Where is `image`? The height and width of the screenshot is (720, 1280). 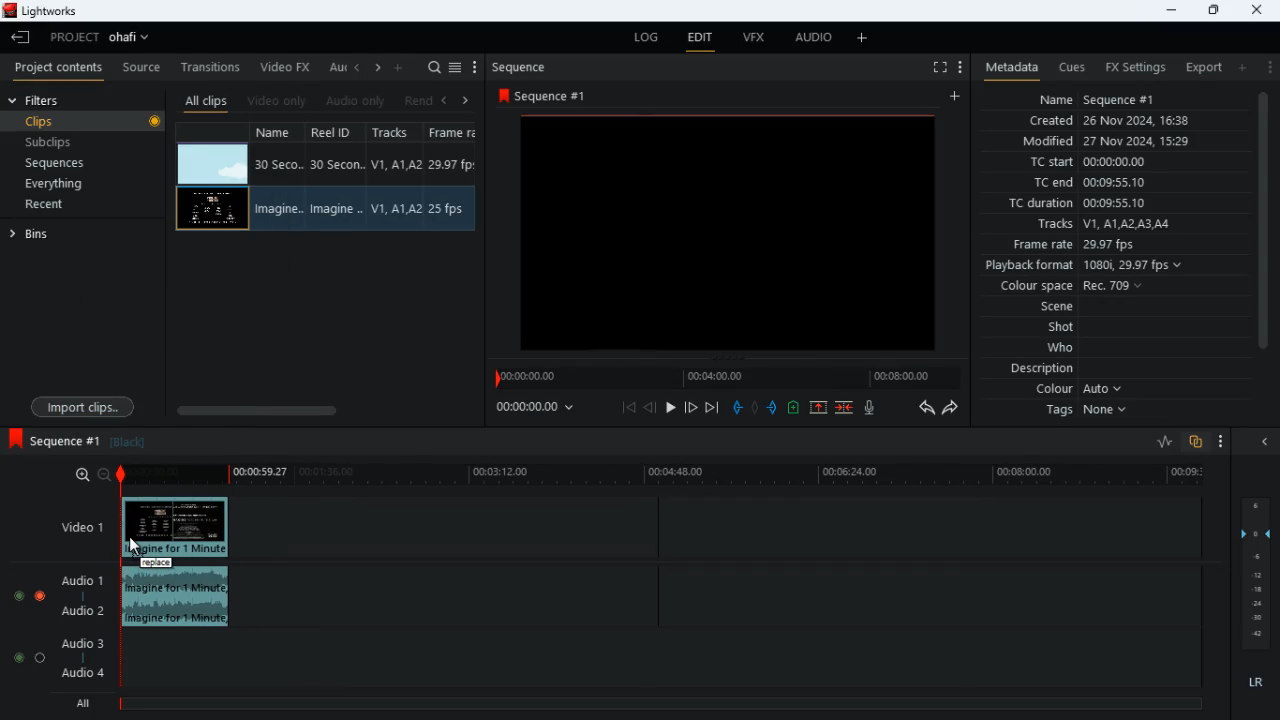
image is located at coordinates (213, 165).